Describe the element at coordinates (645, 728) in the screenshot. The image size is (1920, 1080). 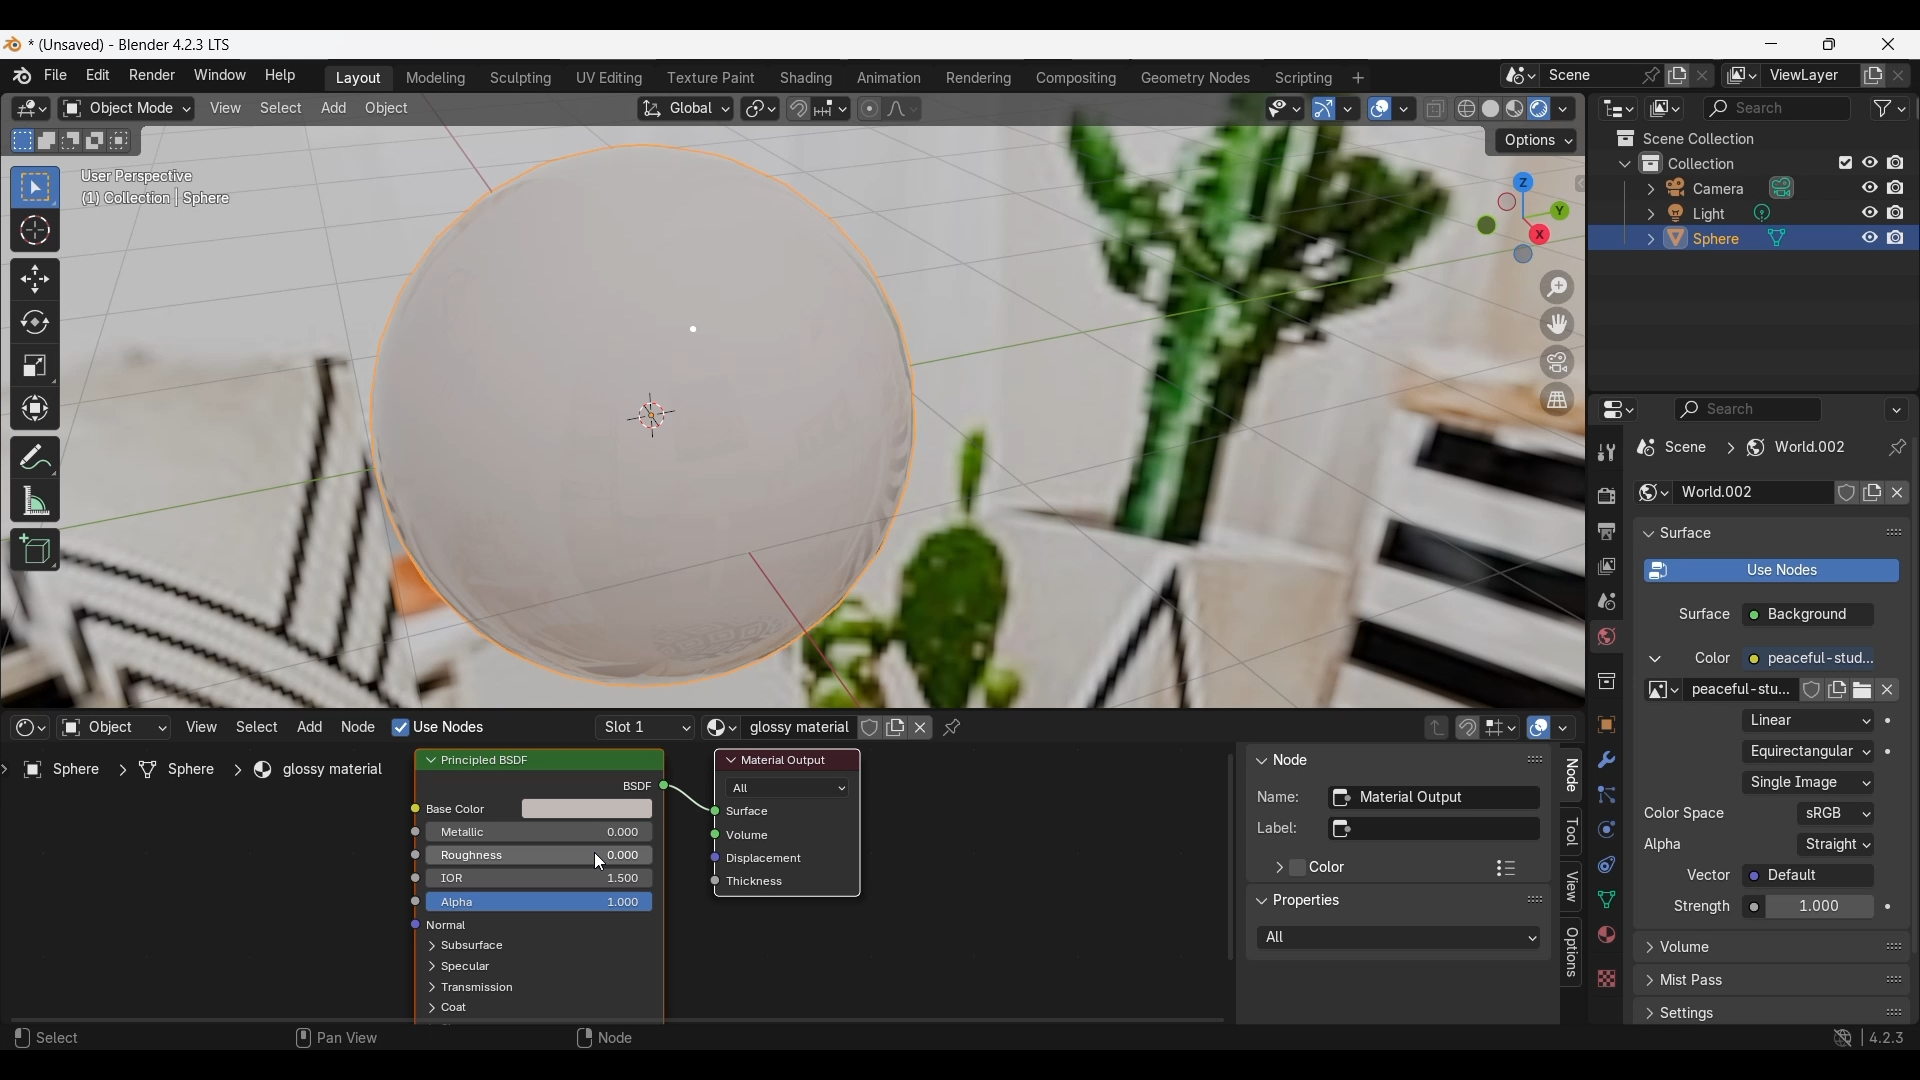
I see `List of slots` at that location.